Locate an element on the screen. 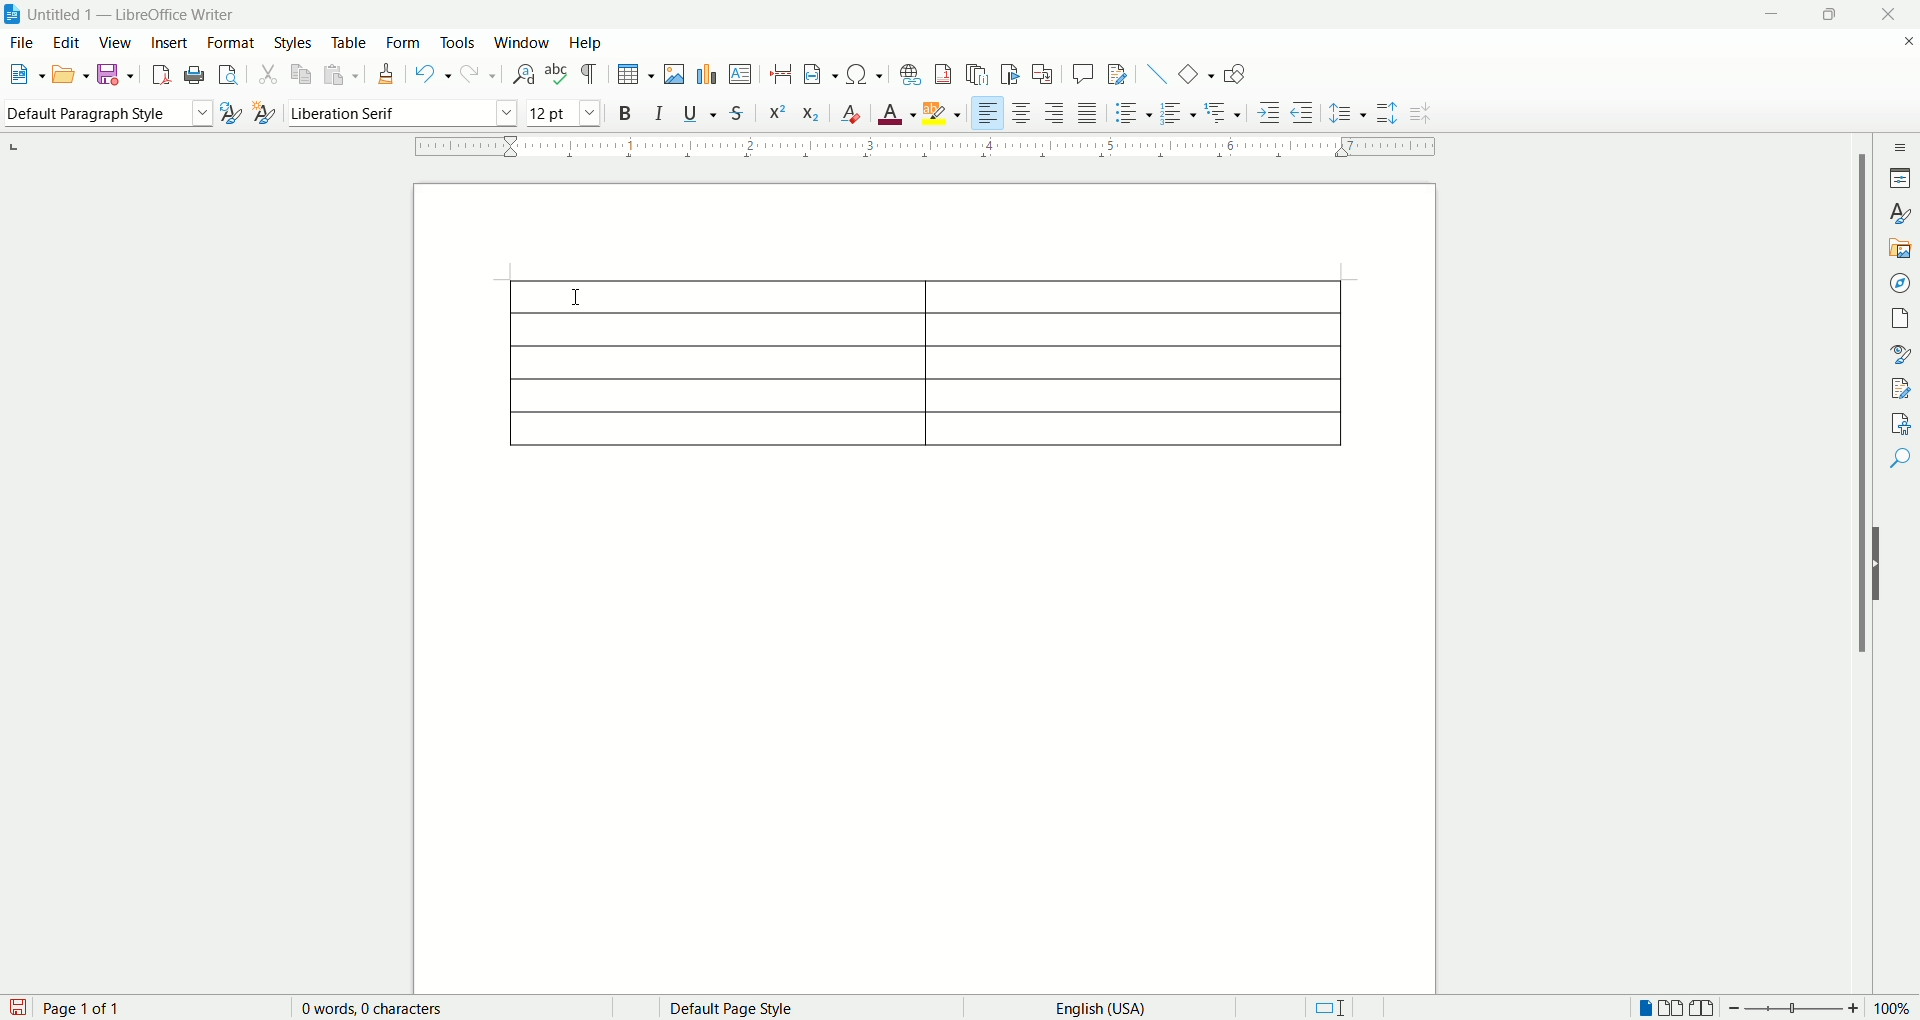  undo is located at coordinates (434, 75).